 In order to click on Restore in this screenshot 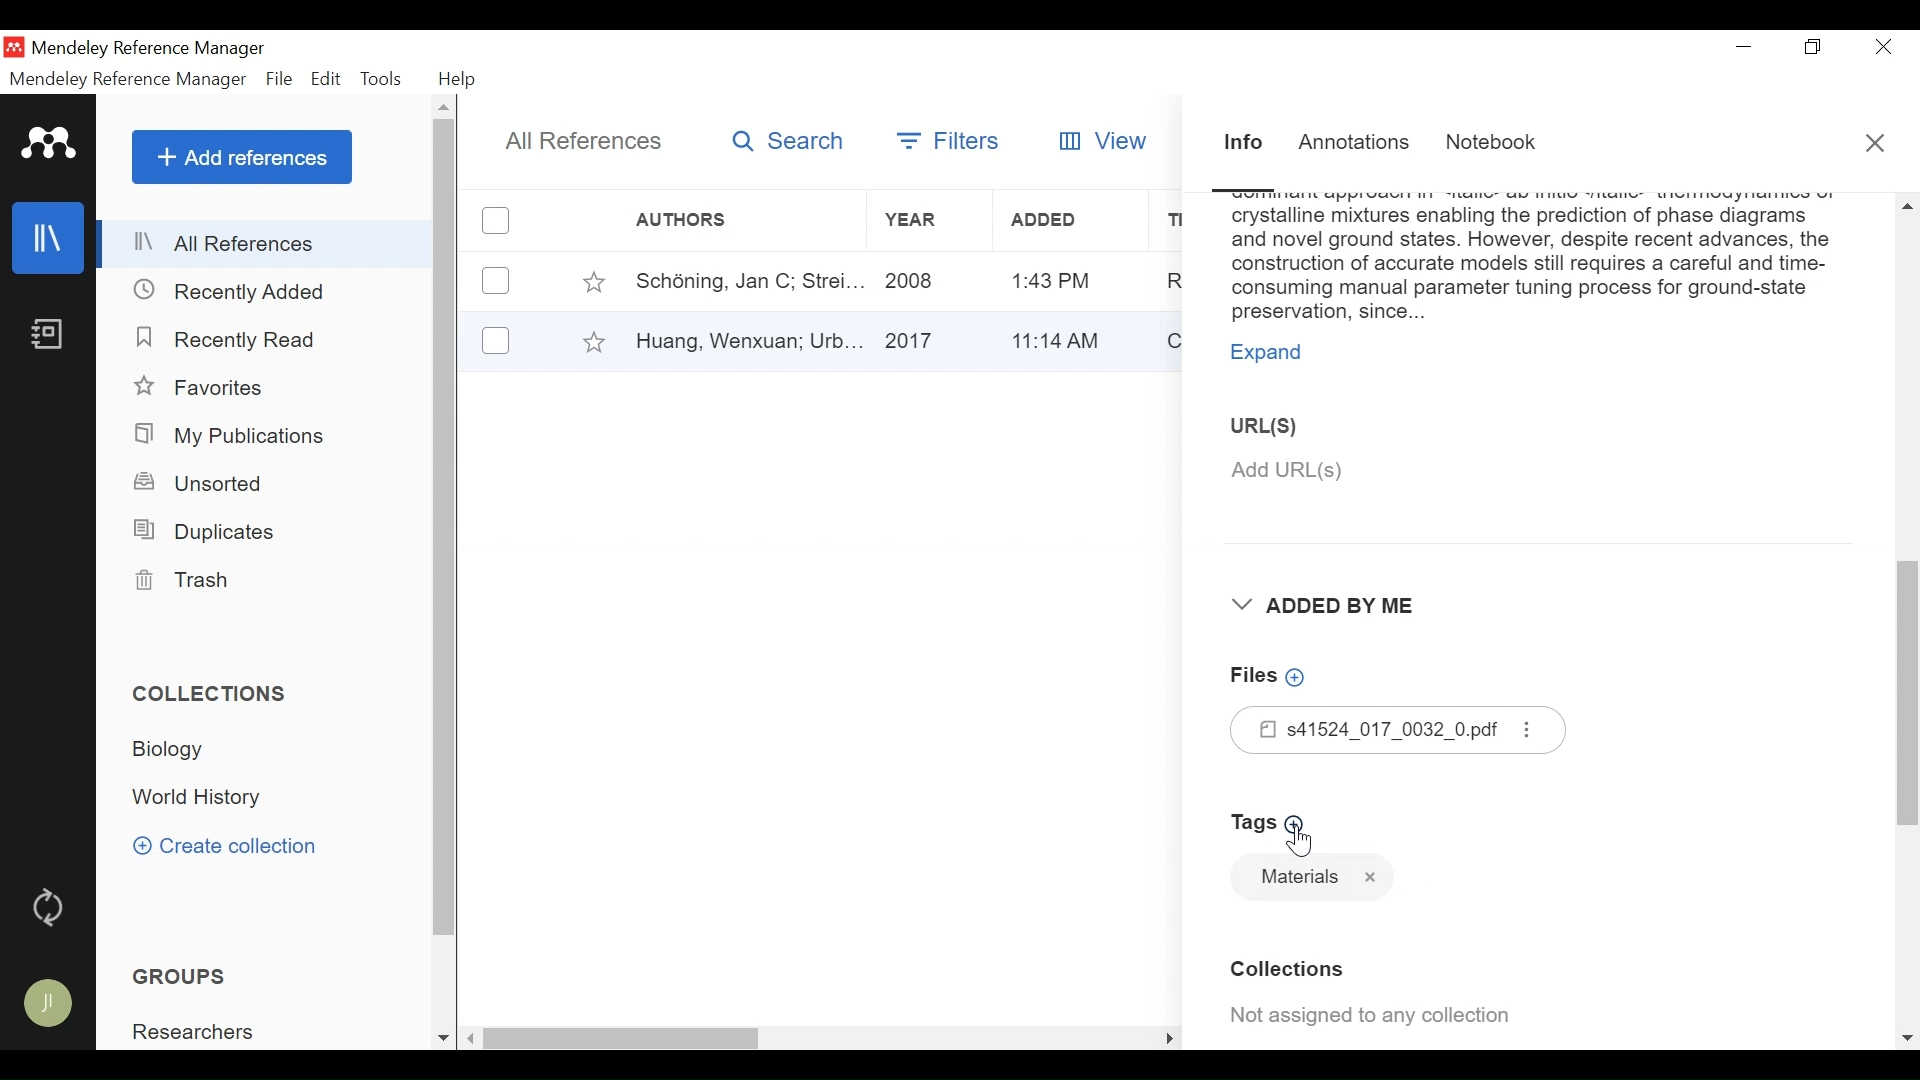, I will do `click(1816, 47)`.